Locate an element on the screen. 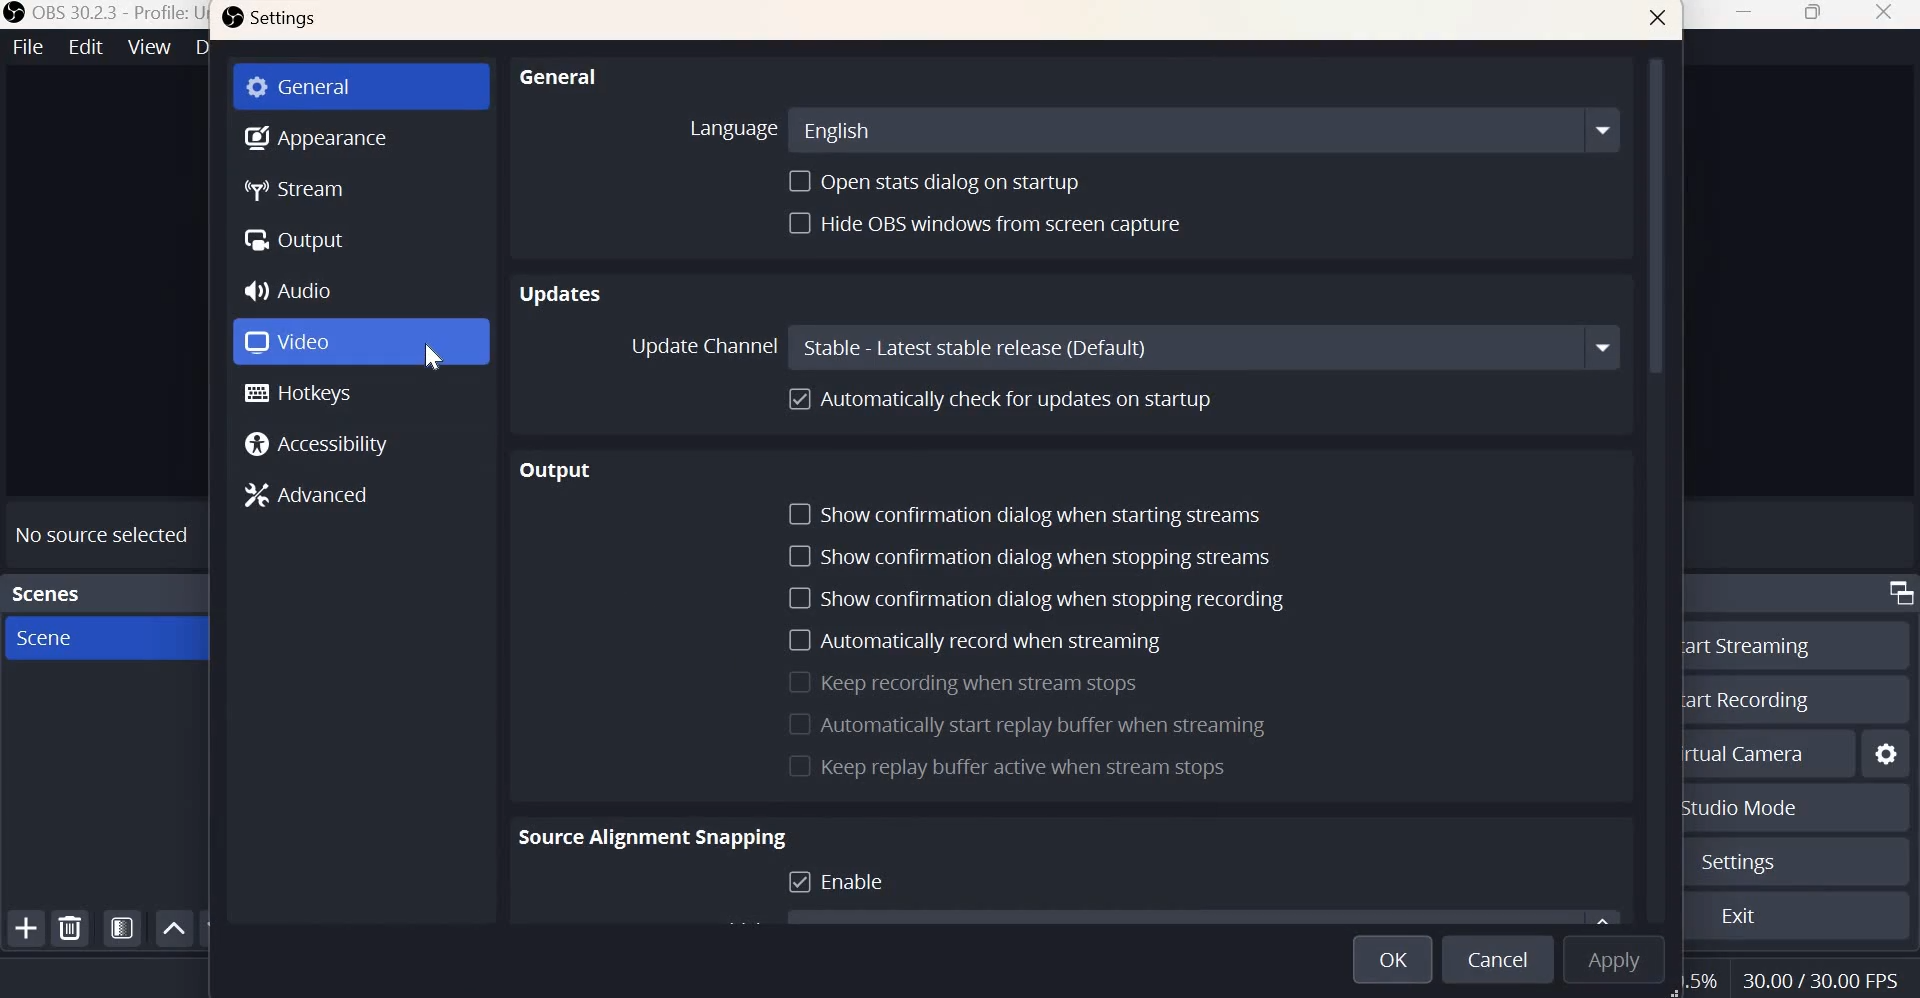  Studio mode is located at coordinates (1739, 809).